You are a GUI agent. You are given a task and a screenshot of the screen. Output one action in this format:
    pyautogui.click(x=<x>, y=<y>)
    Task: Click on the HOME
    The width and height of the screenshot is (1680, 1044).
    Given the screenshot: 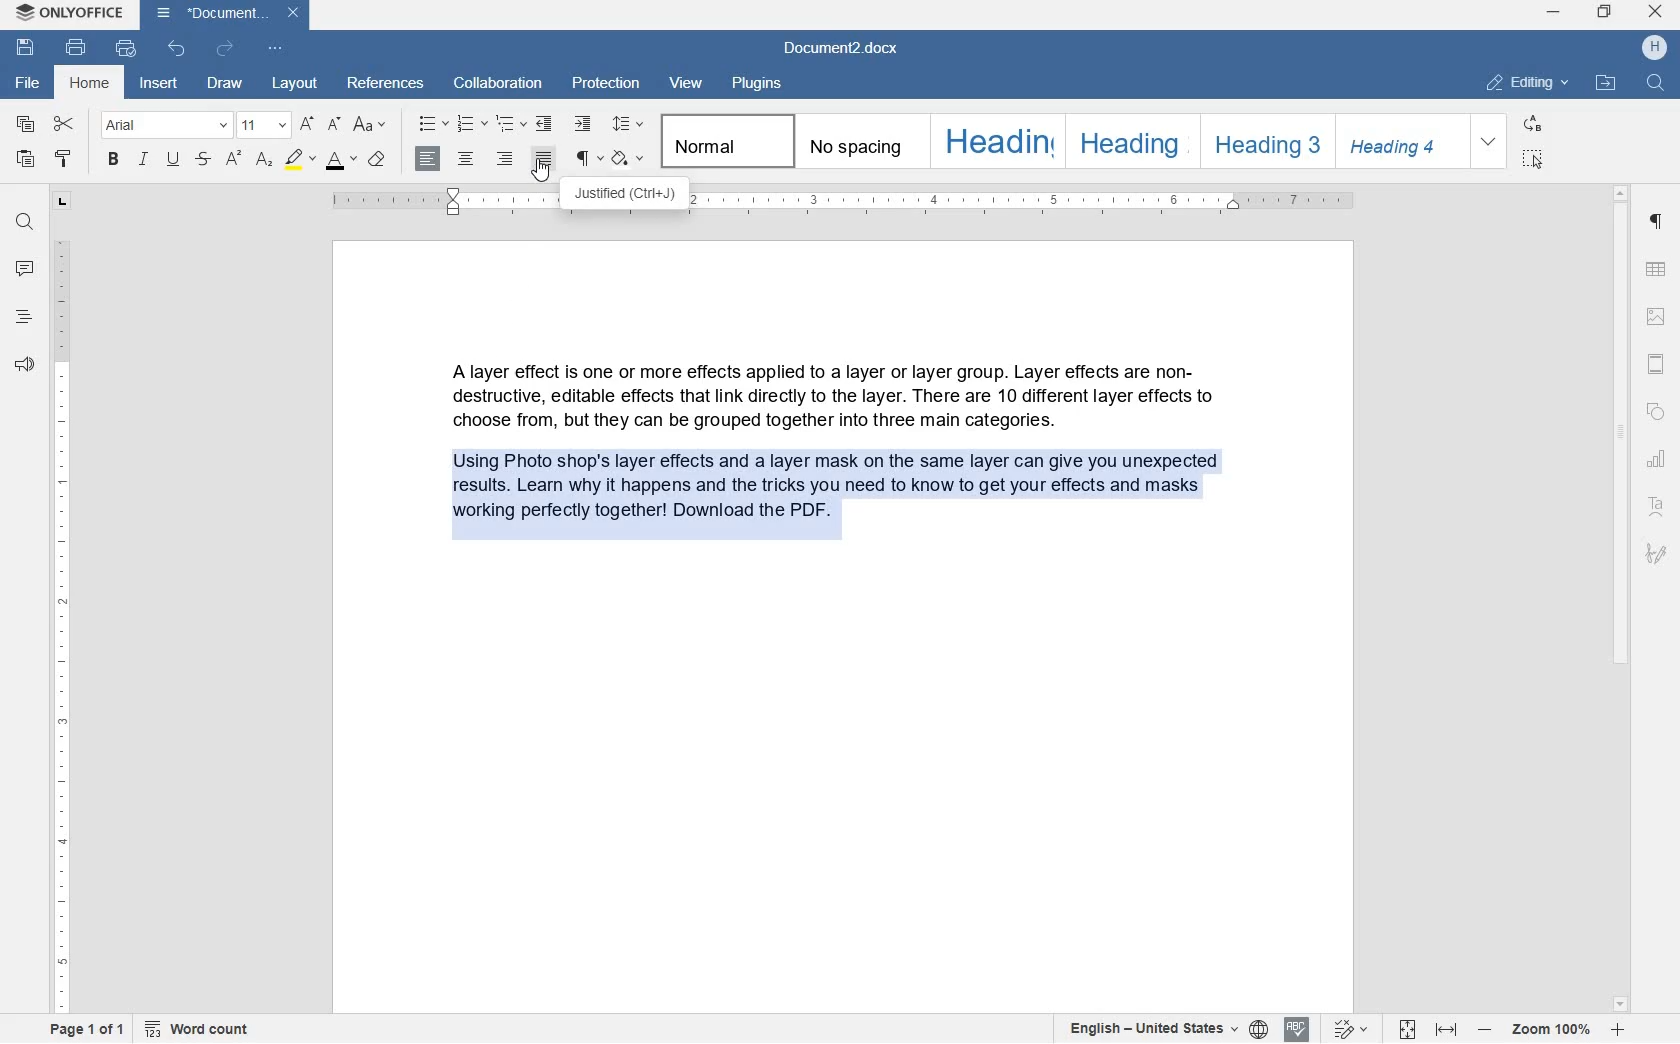 What is the action you would take?
    pyautogui.click(x=93, y=85)
    